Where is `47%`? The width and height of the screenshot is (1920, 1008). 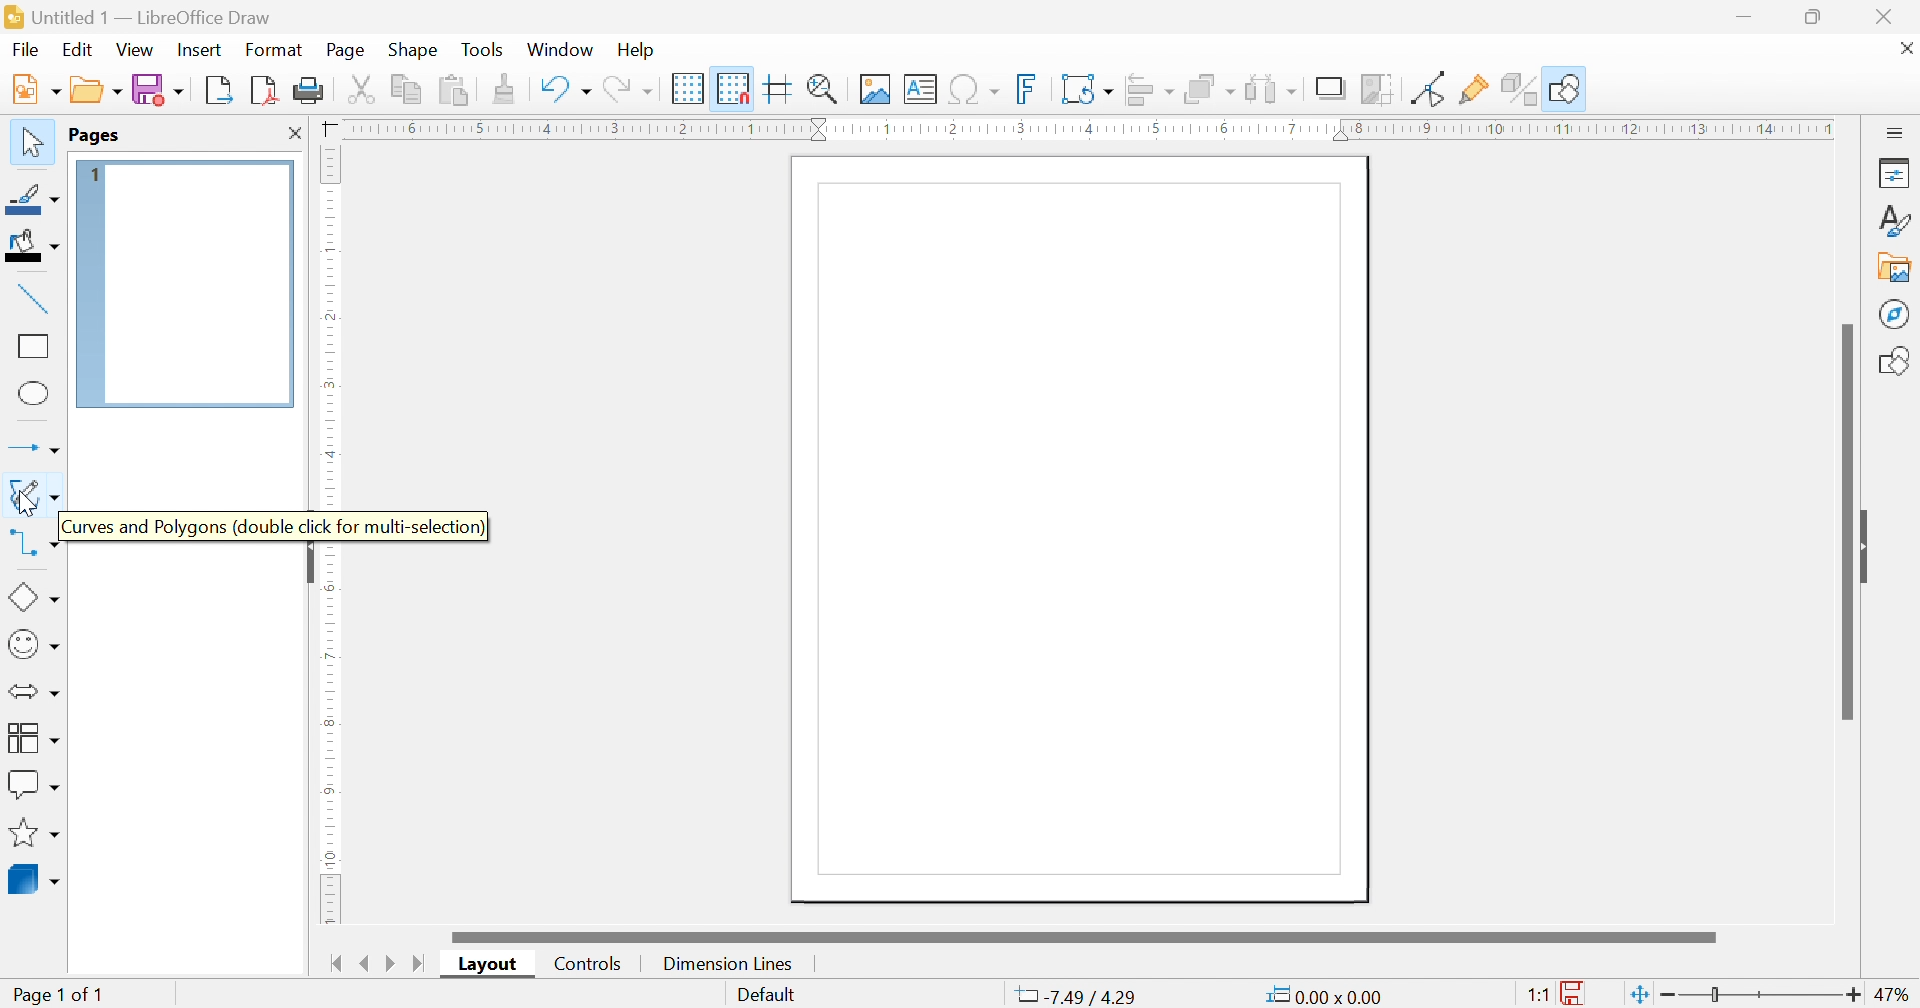
47% is located at coordinates (1895, 996).